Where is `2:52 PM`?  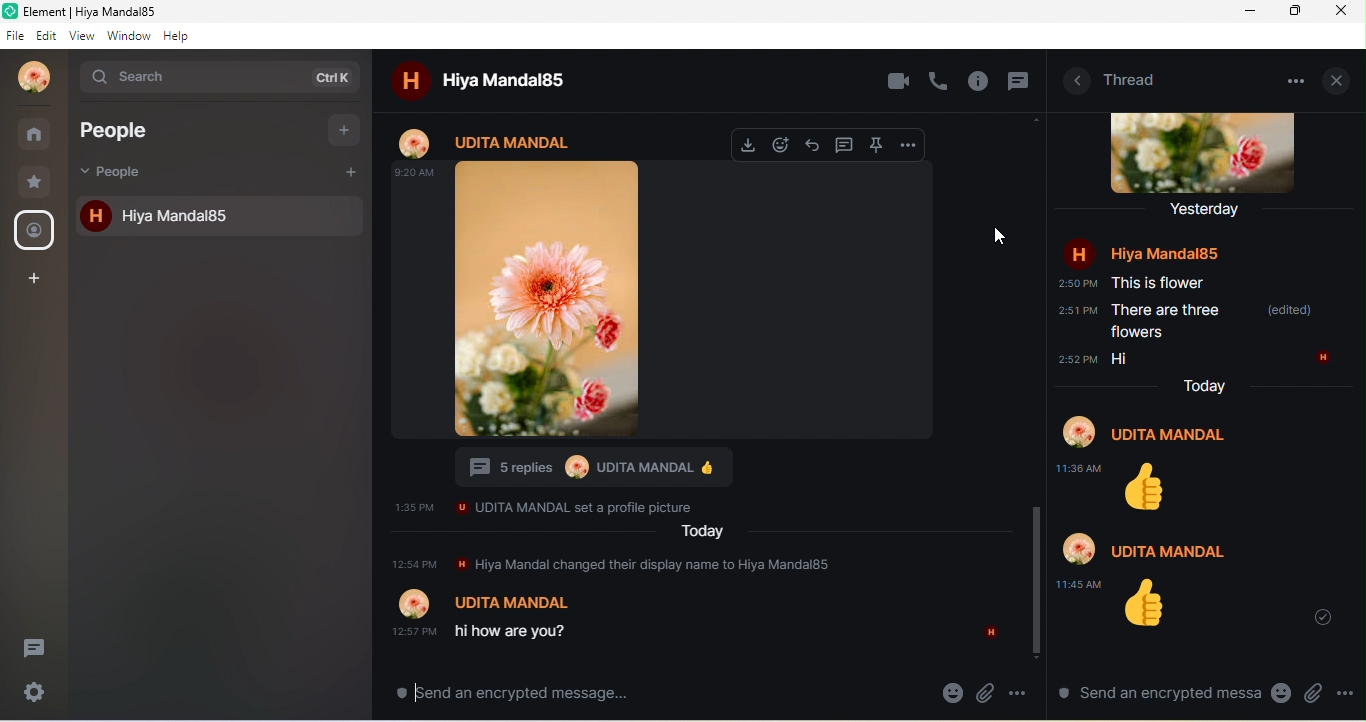
2:52 PM is located at coordinates (1077, 359).